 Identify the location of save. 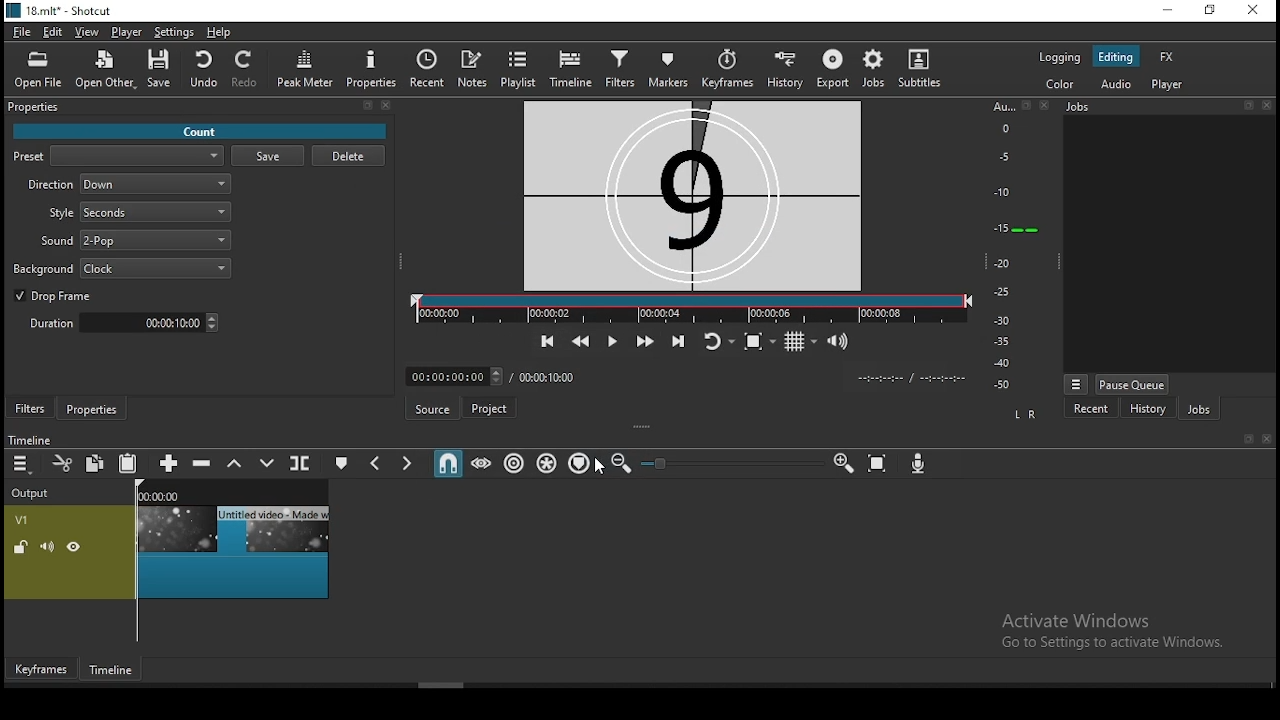
(159, 70).